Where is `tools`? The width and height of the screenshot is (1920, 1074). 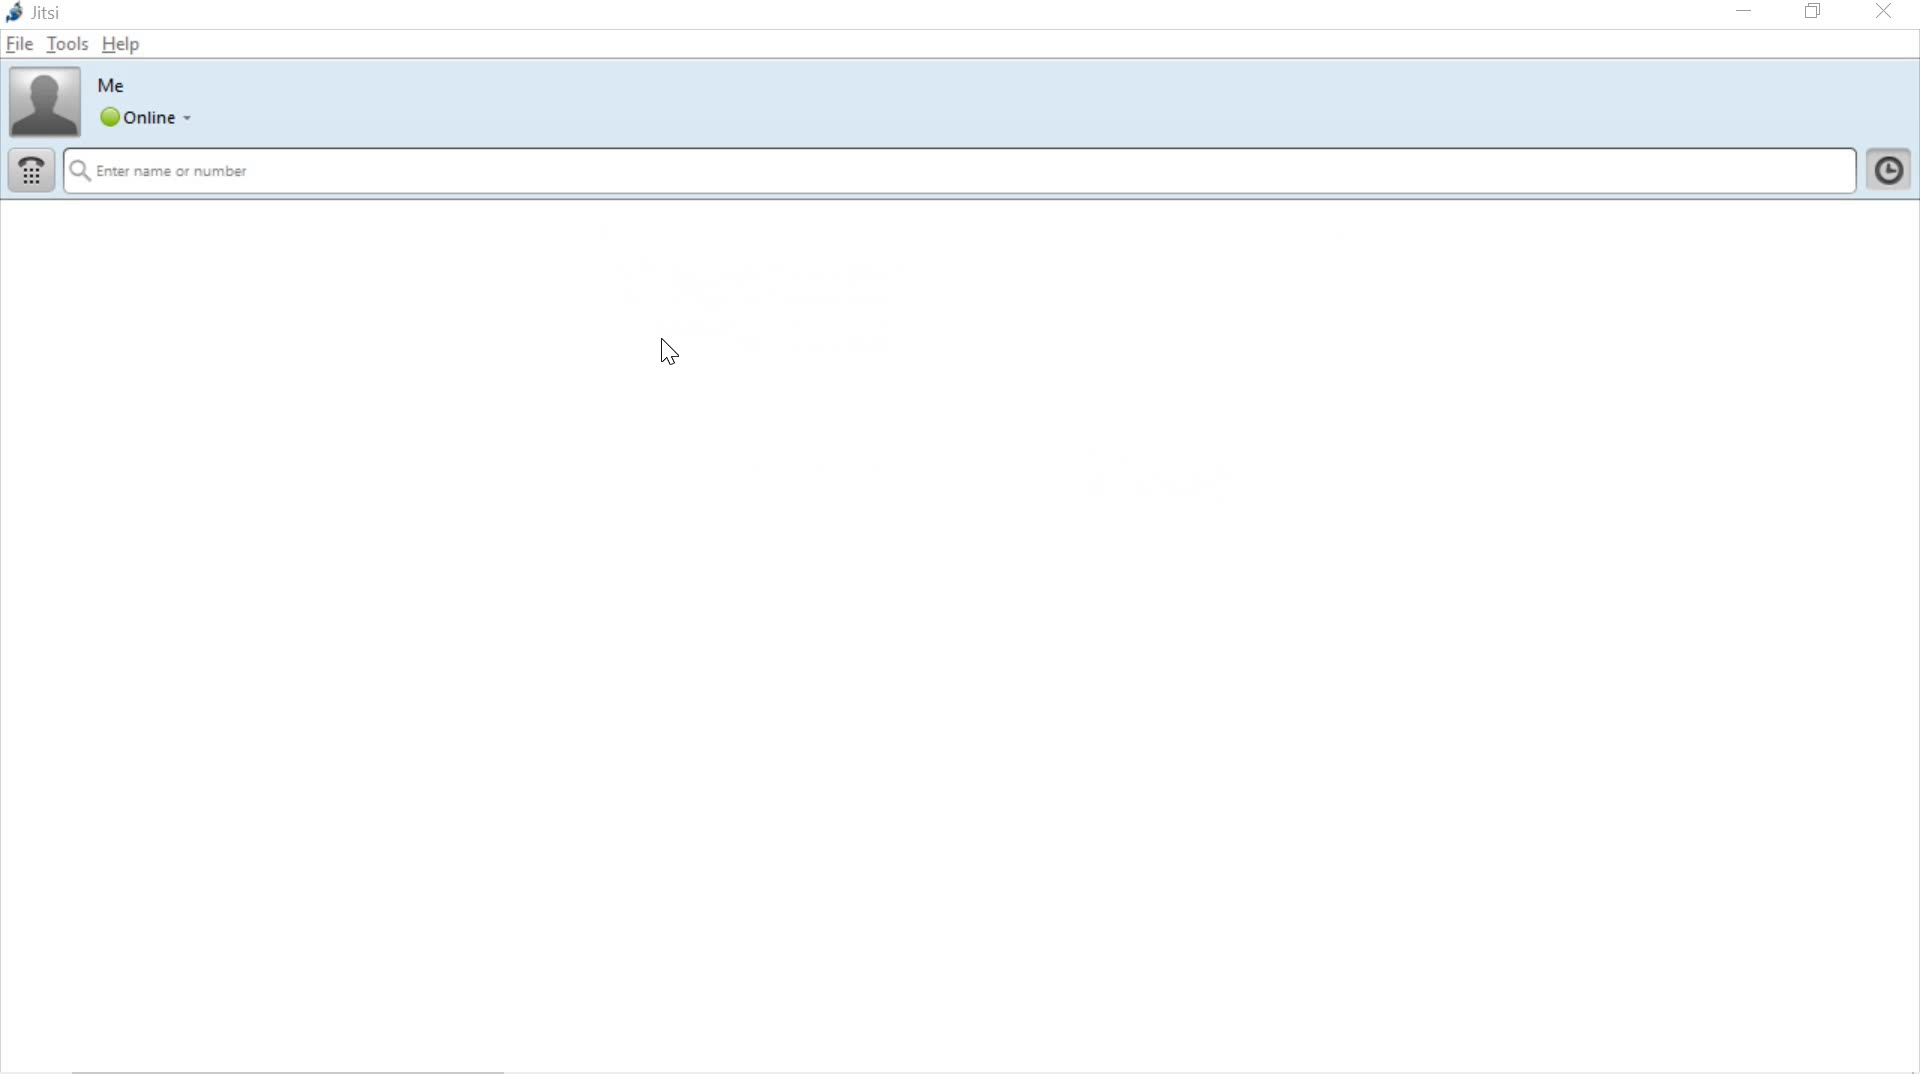
tools is located at coordinates (64, 43).